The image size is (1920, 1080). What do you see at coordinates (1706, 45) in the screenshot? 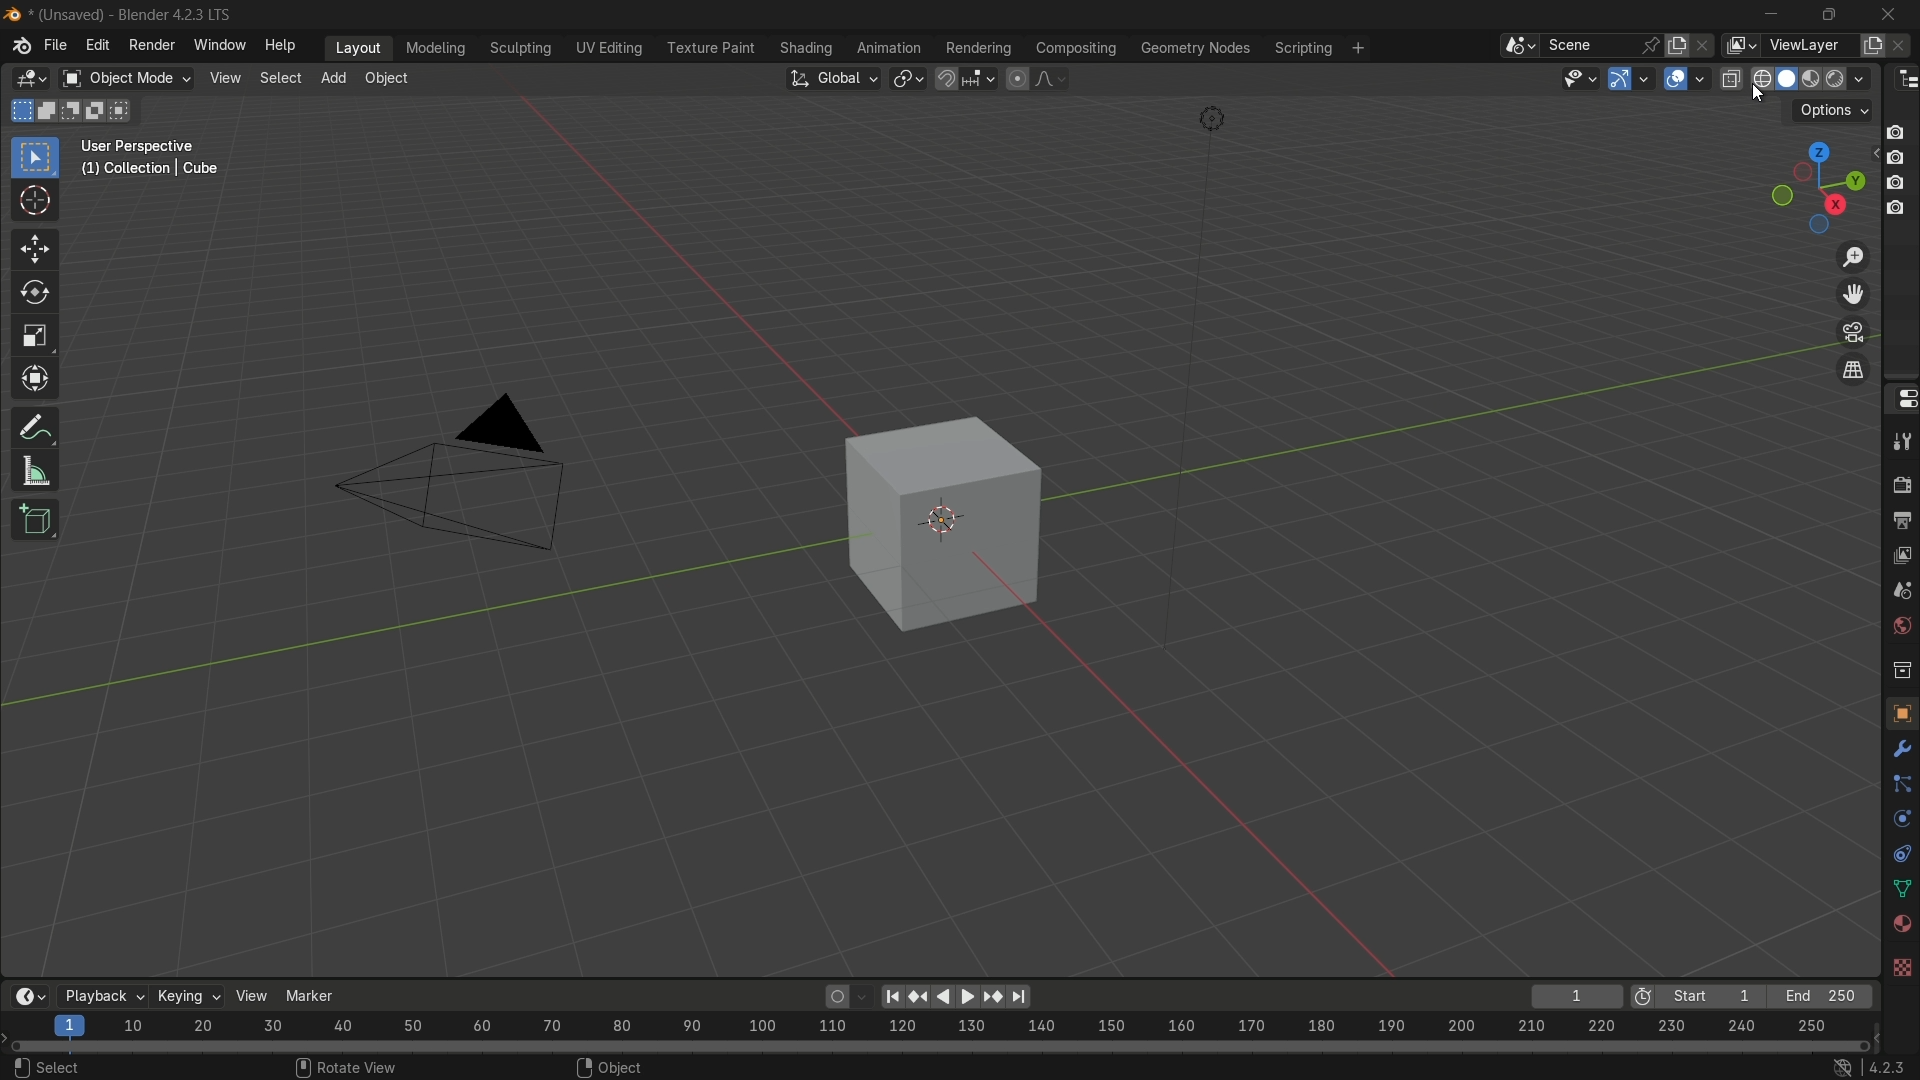
I see `delete scene` at bounding box center [1706, 45].